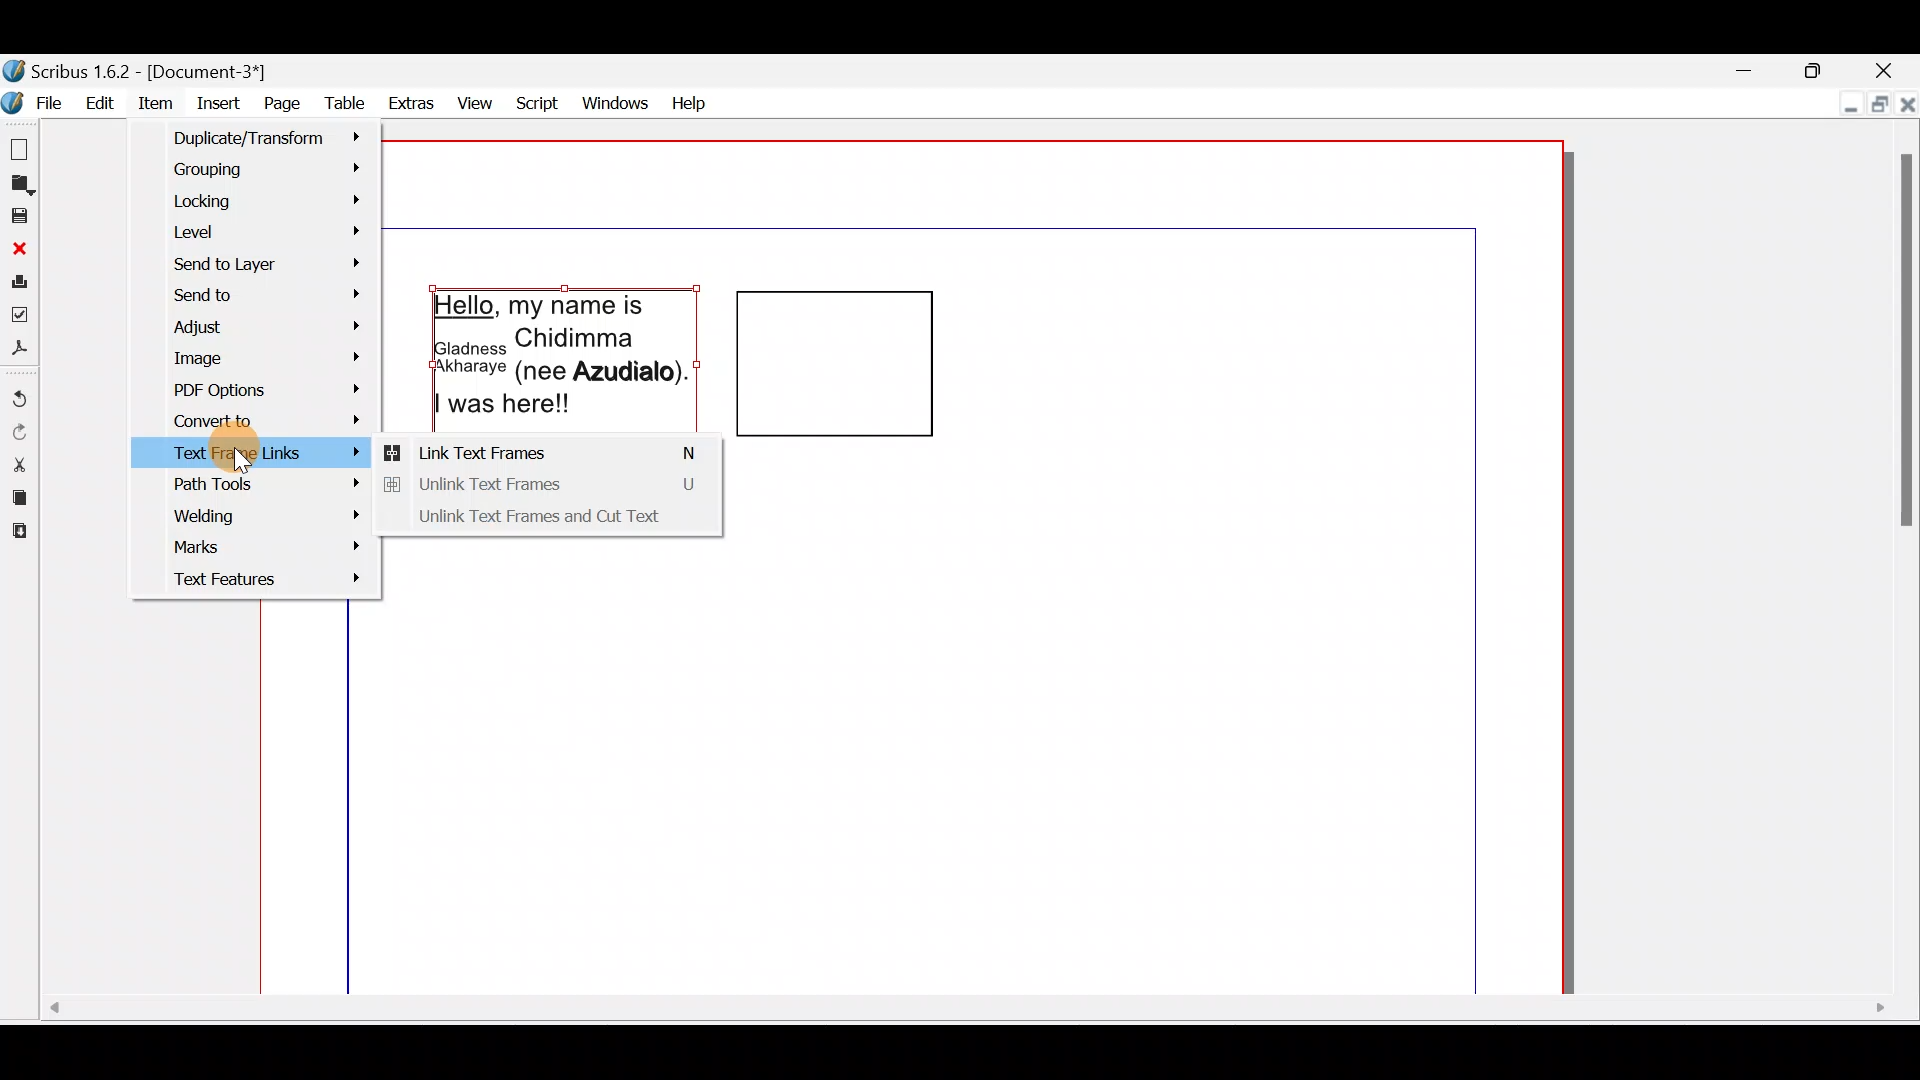  What do you see at coordinates (691, 101) in the screenshot?
I see `Help` at bounding box center [691, 101].